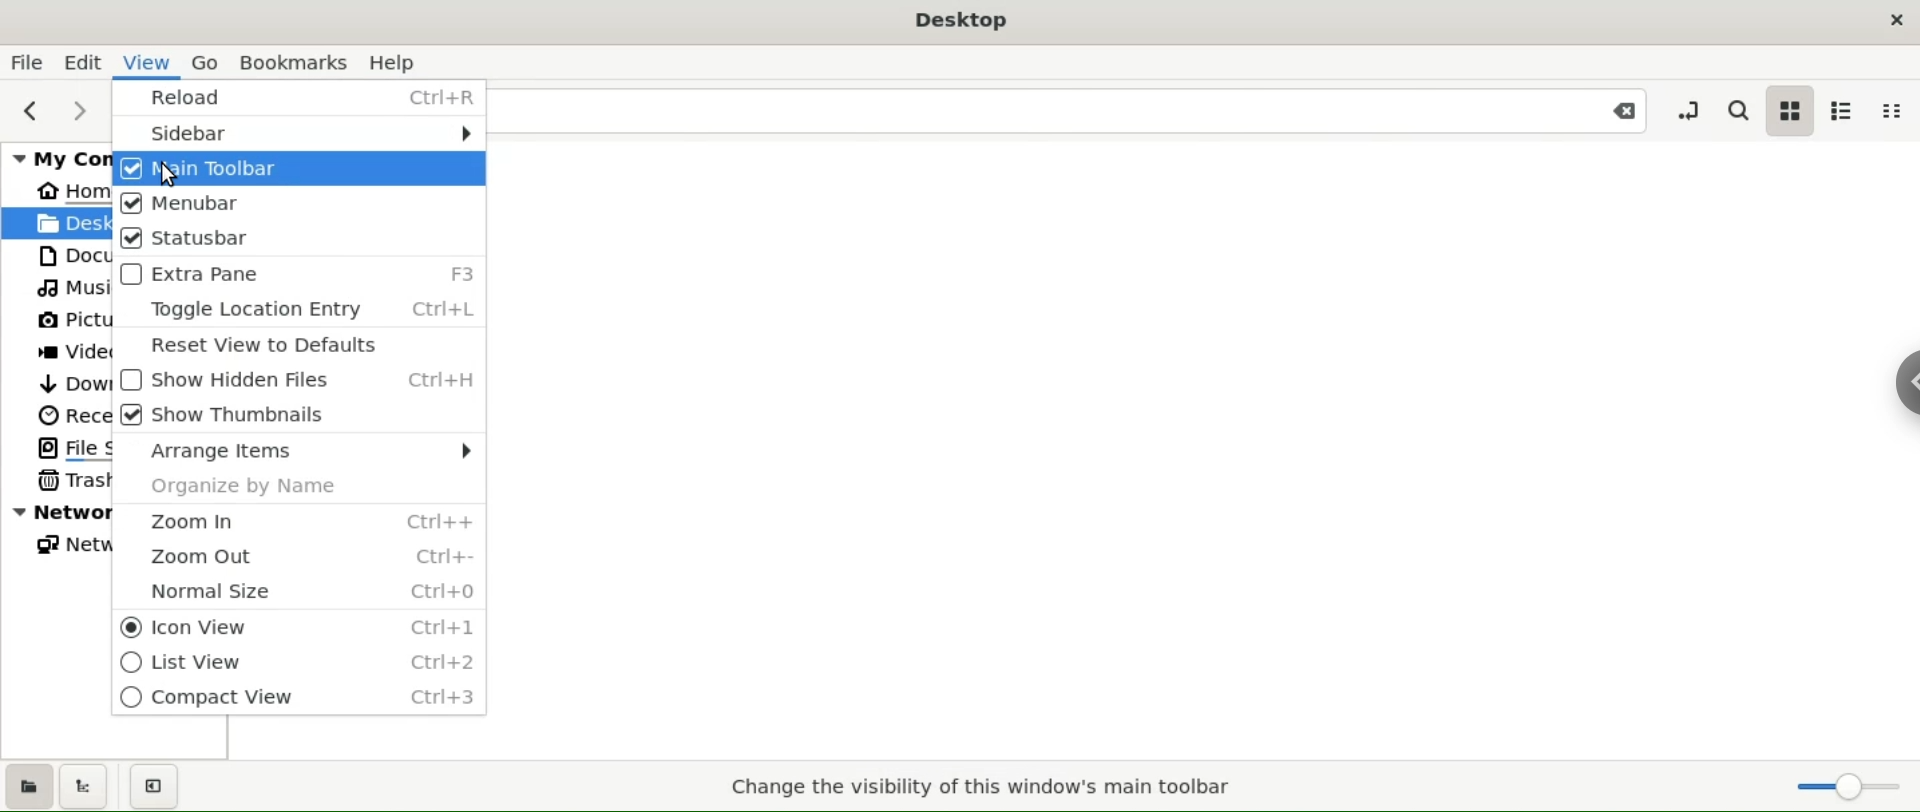  Describe the element at coordinates (962, 20) in the screenshot. I see `desktop` at that location.